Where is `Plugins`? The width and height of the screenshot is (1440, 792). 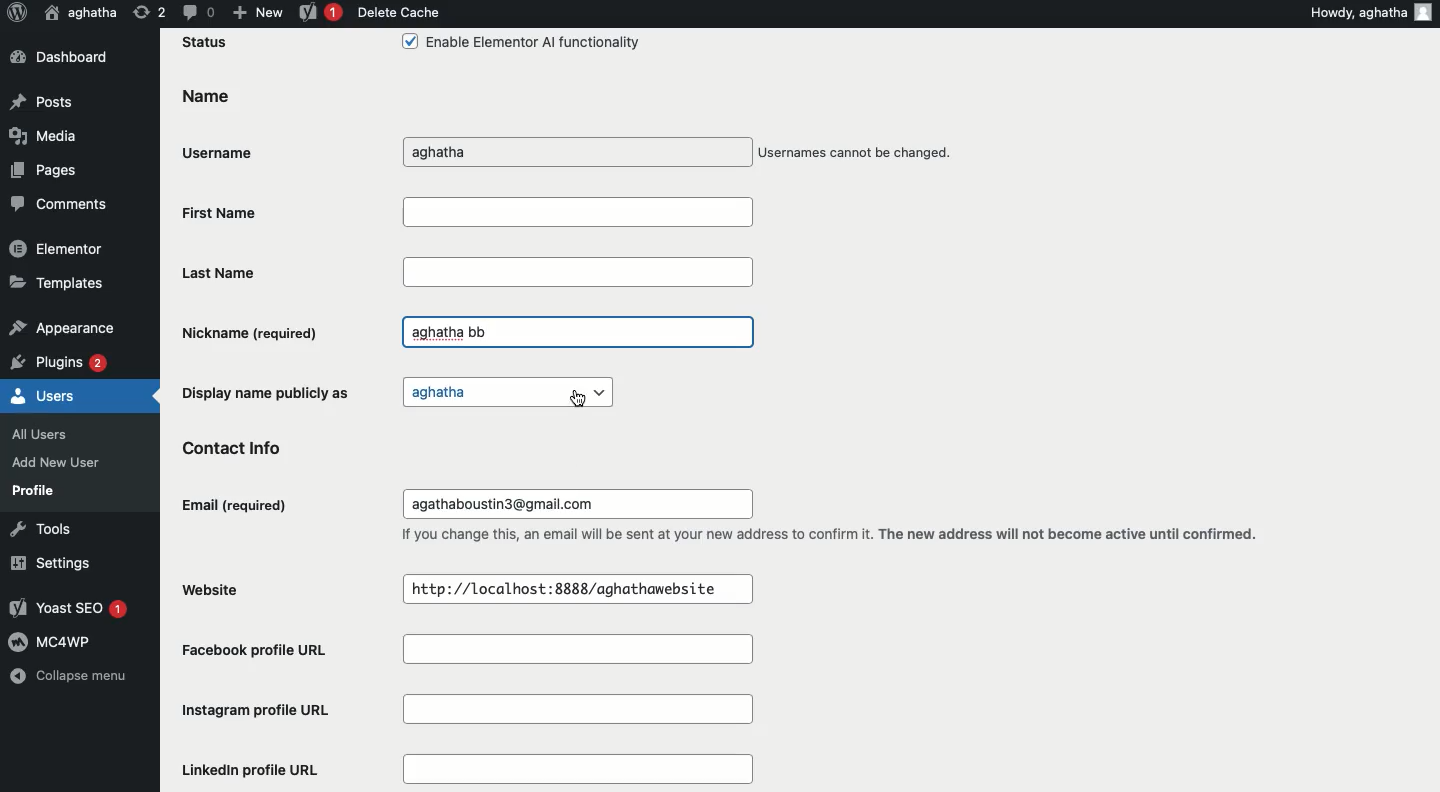 Plugins is located at coordinates (61, 360).